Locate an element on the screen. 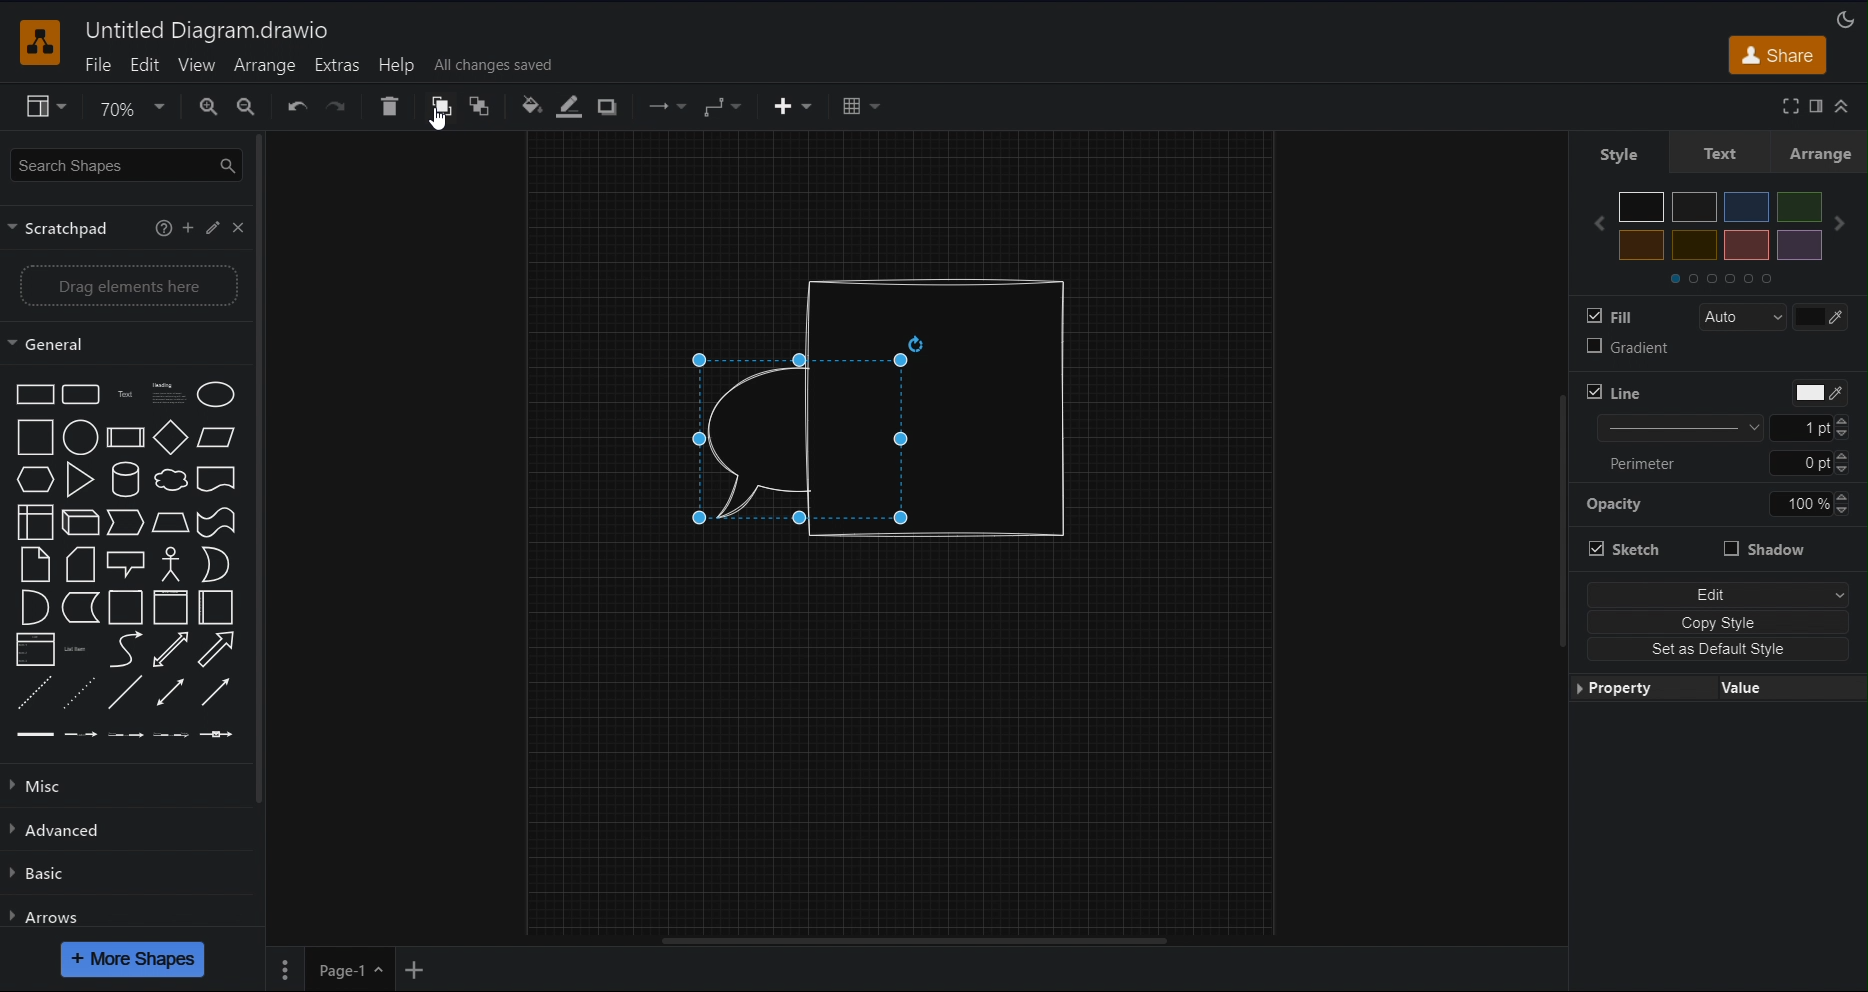 Image resolution: width=1868 pixels, height=992 pixels. Link is located at coordinates (36, 649).